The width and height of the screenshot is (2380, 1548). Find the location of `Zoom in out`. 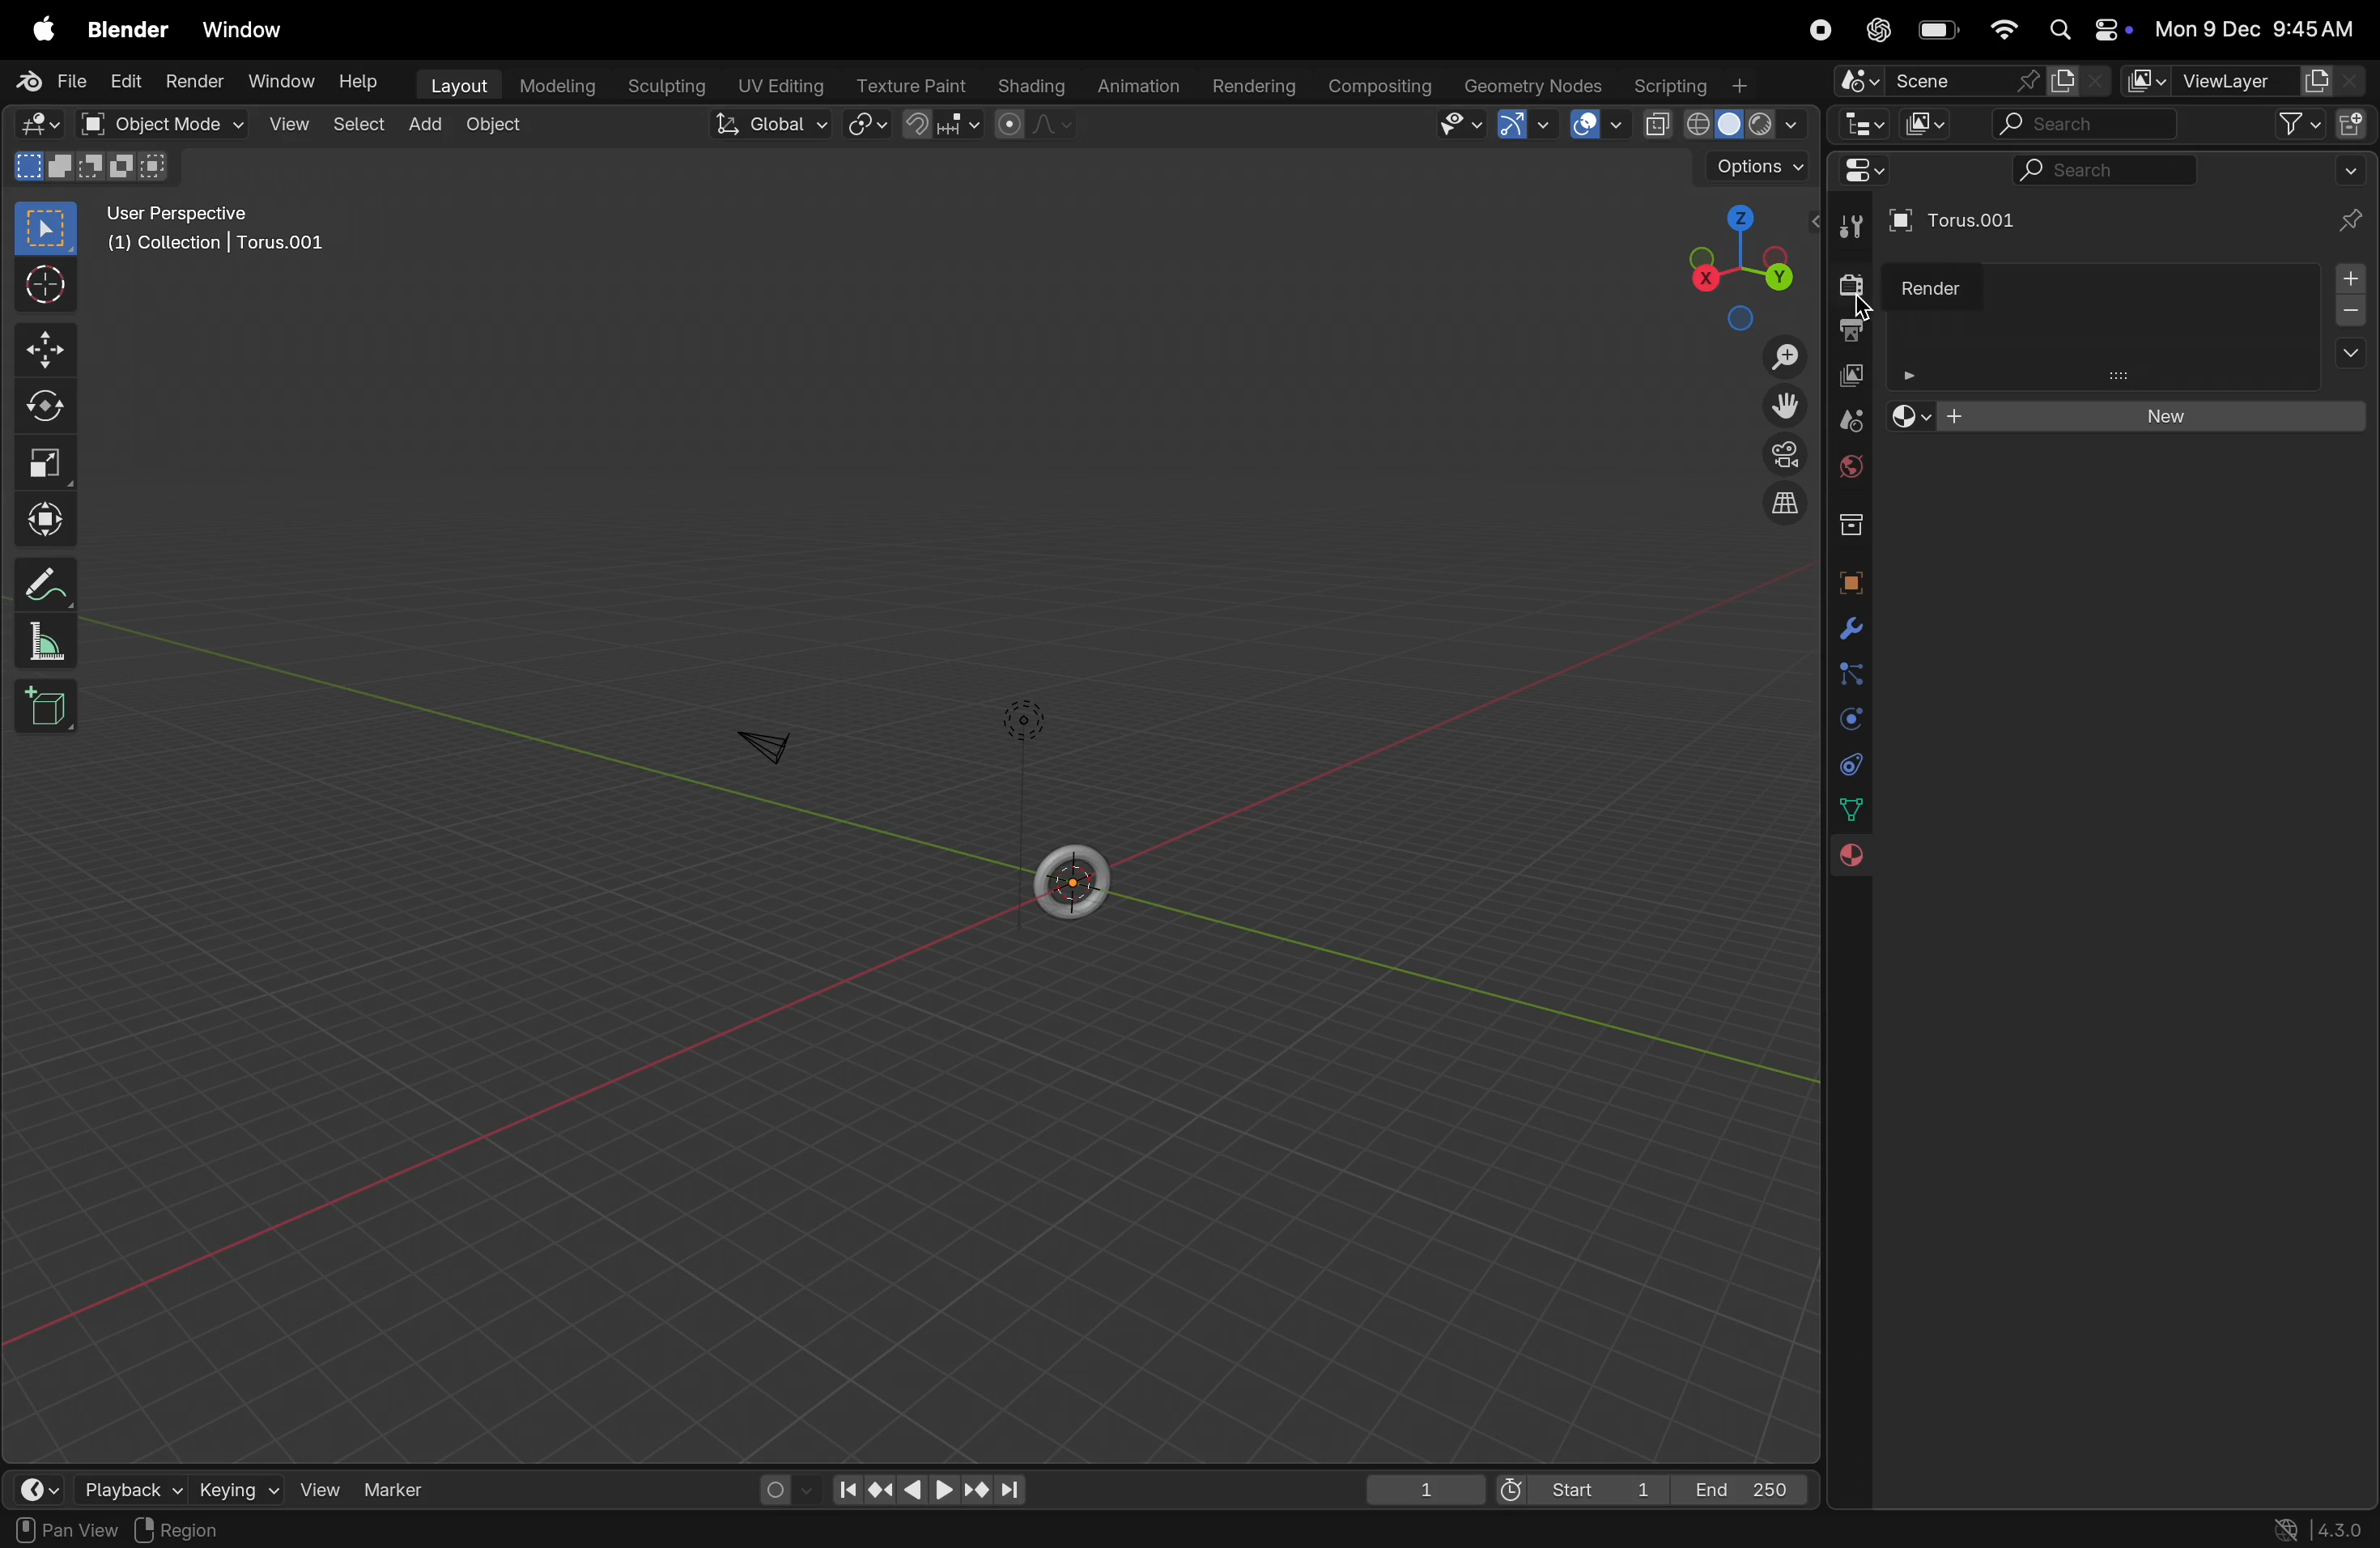

Zoom in out is located at coordinates (1783, 356).